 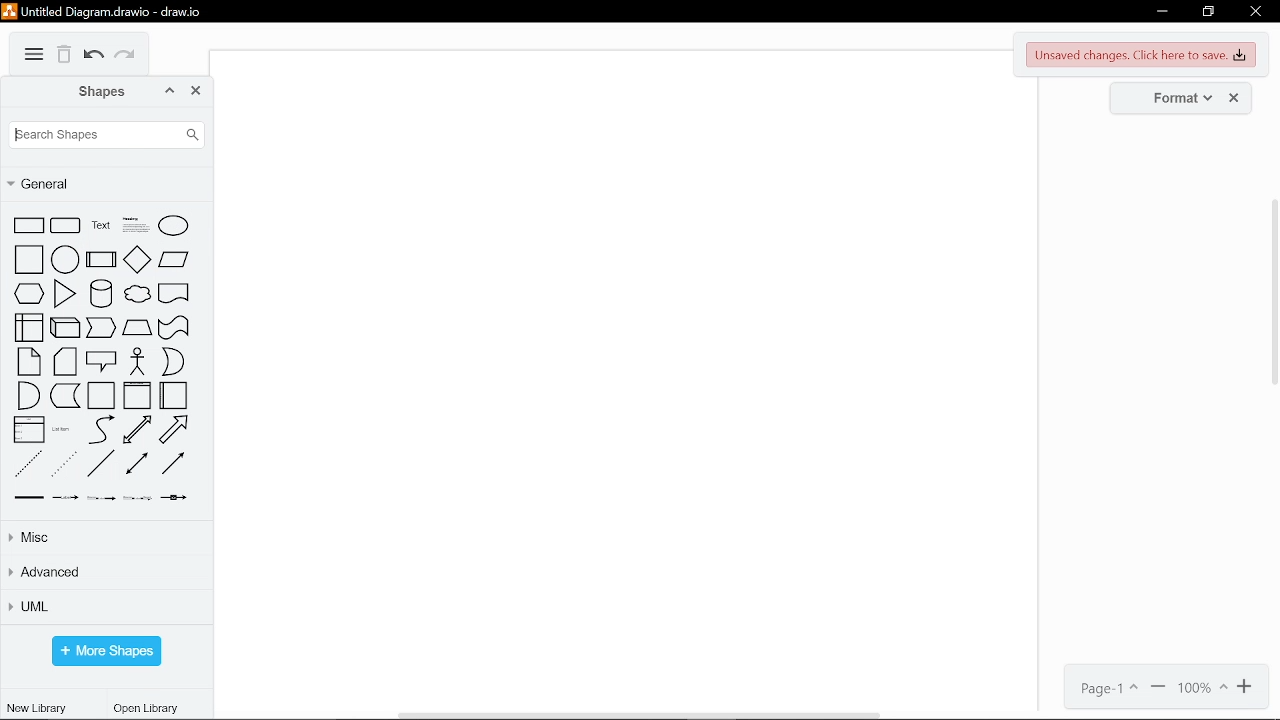 I want to click on 100%, so click(x=1203, y=688).